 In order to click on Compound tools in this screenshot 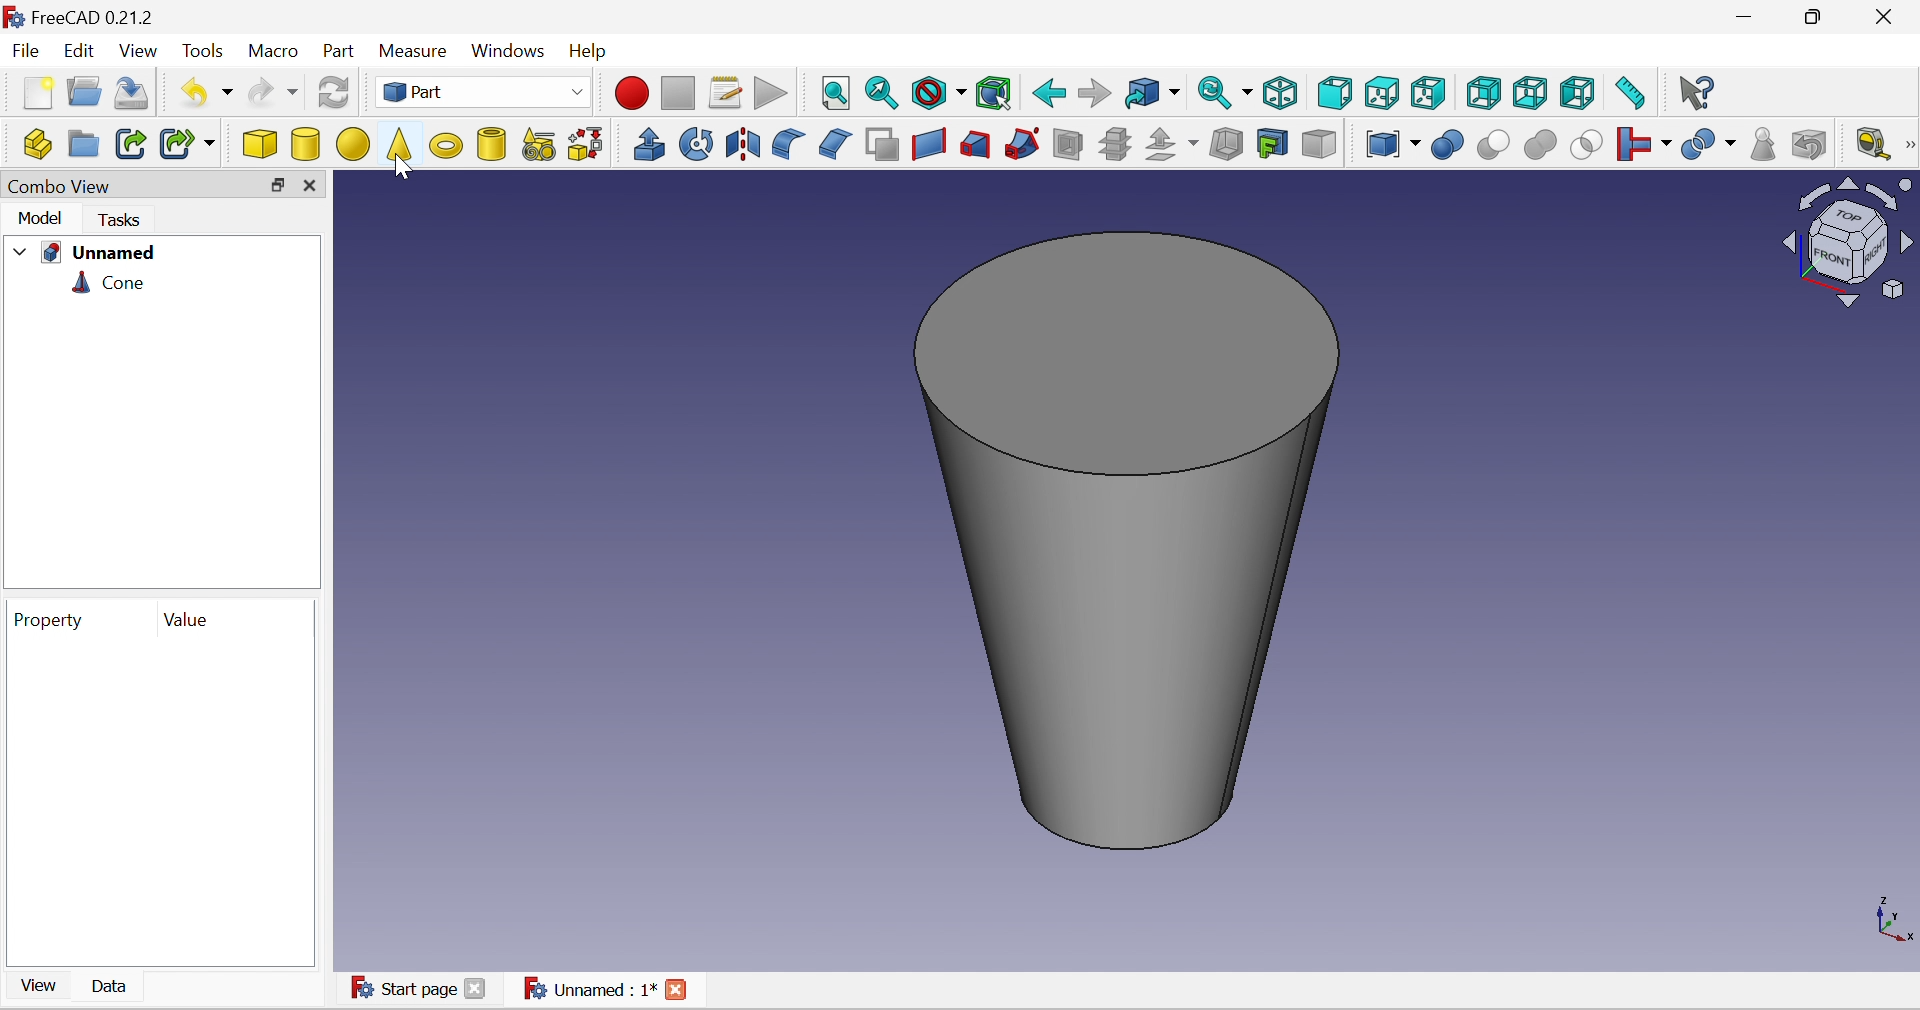, I will do `click(1391, 145)`.